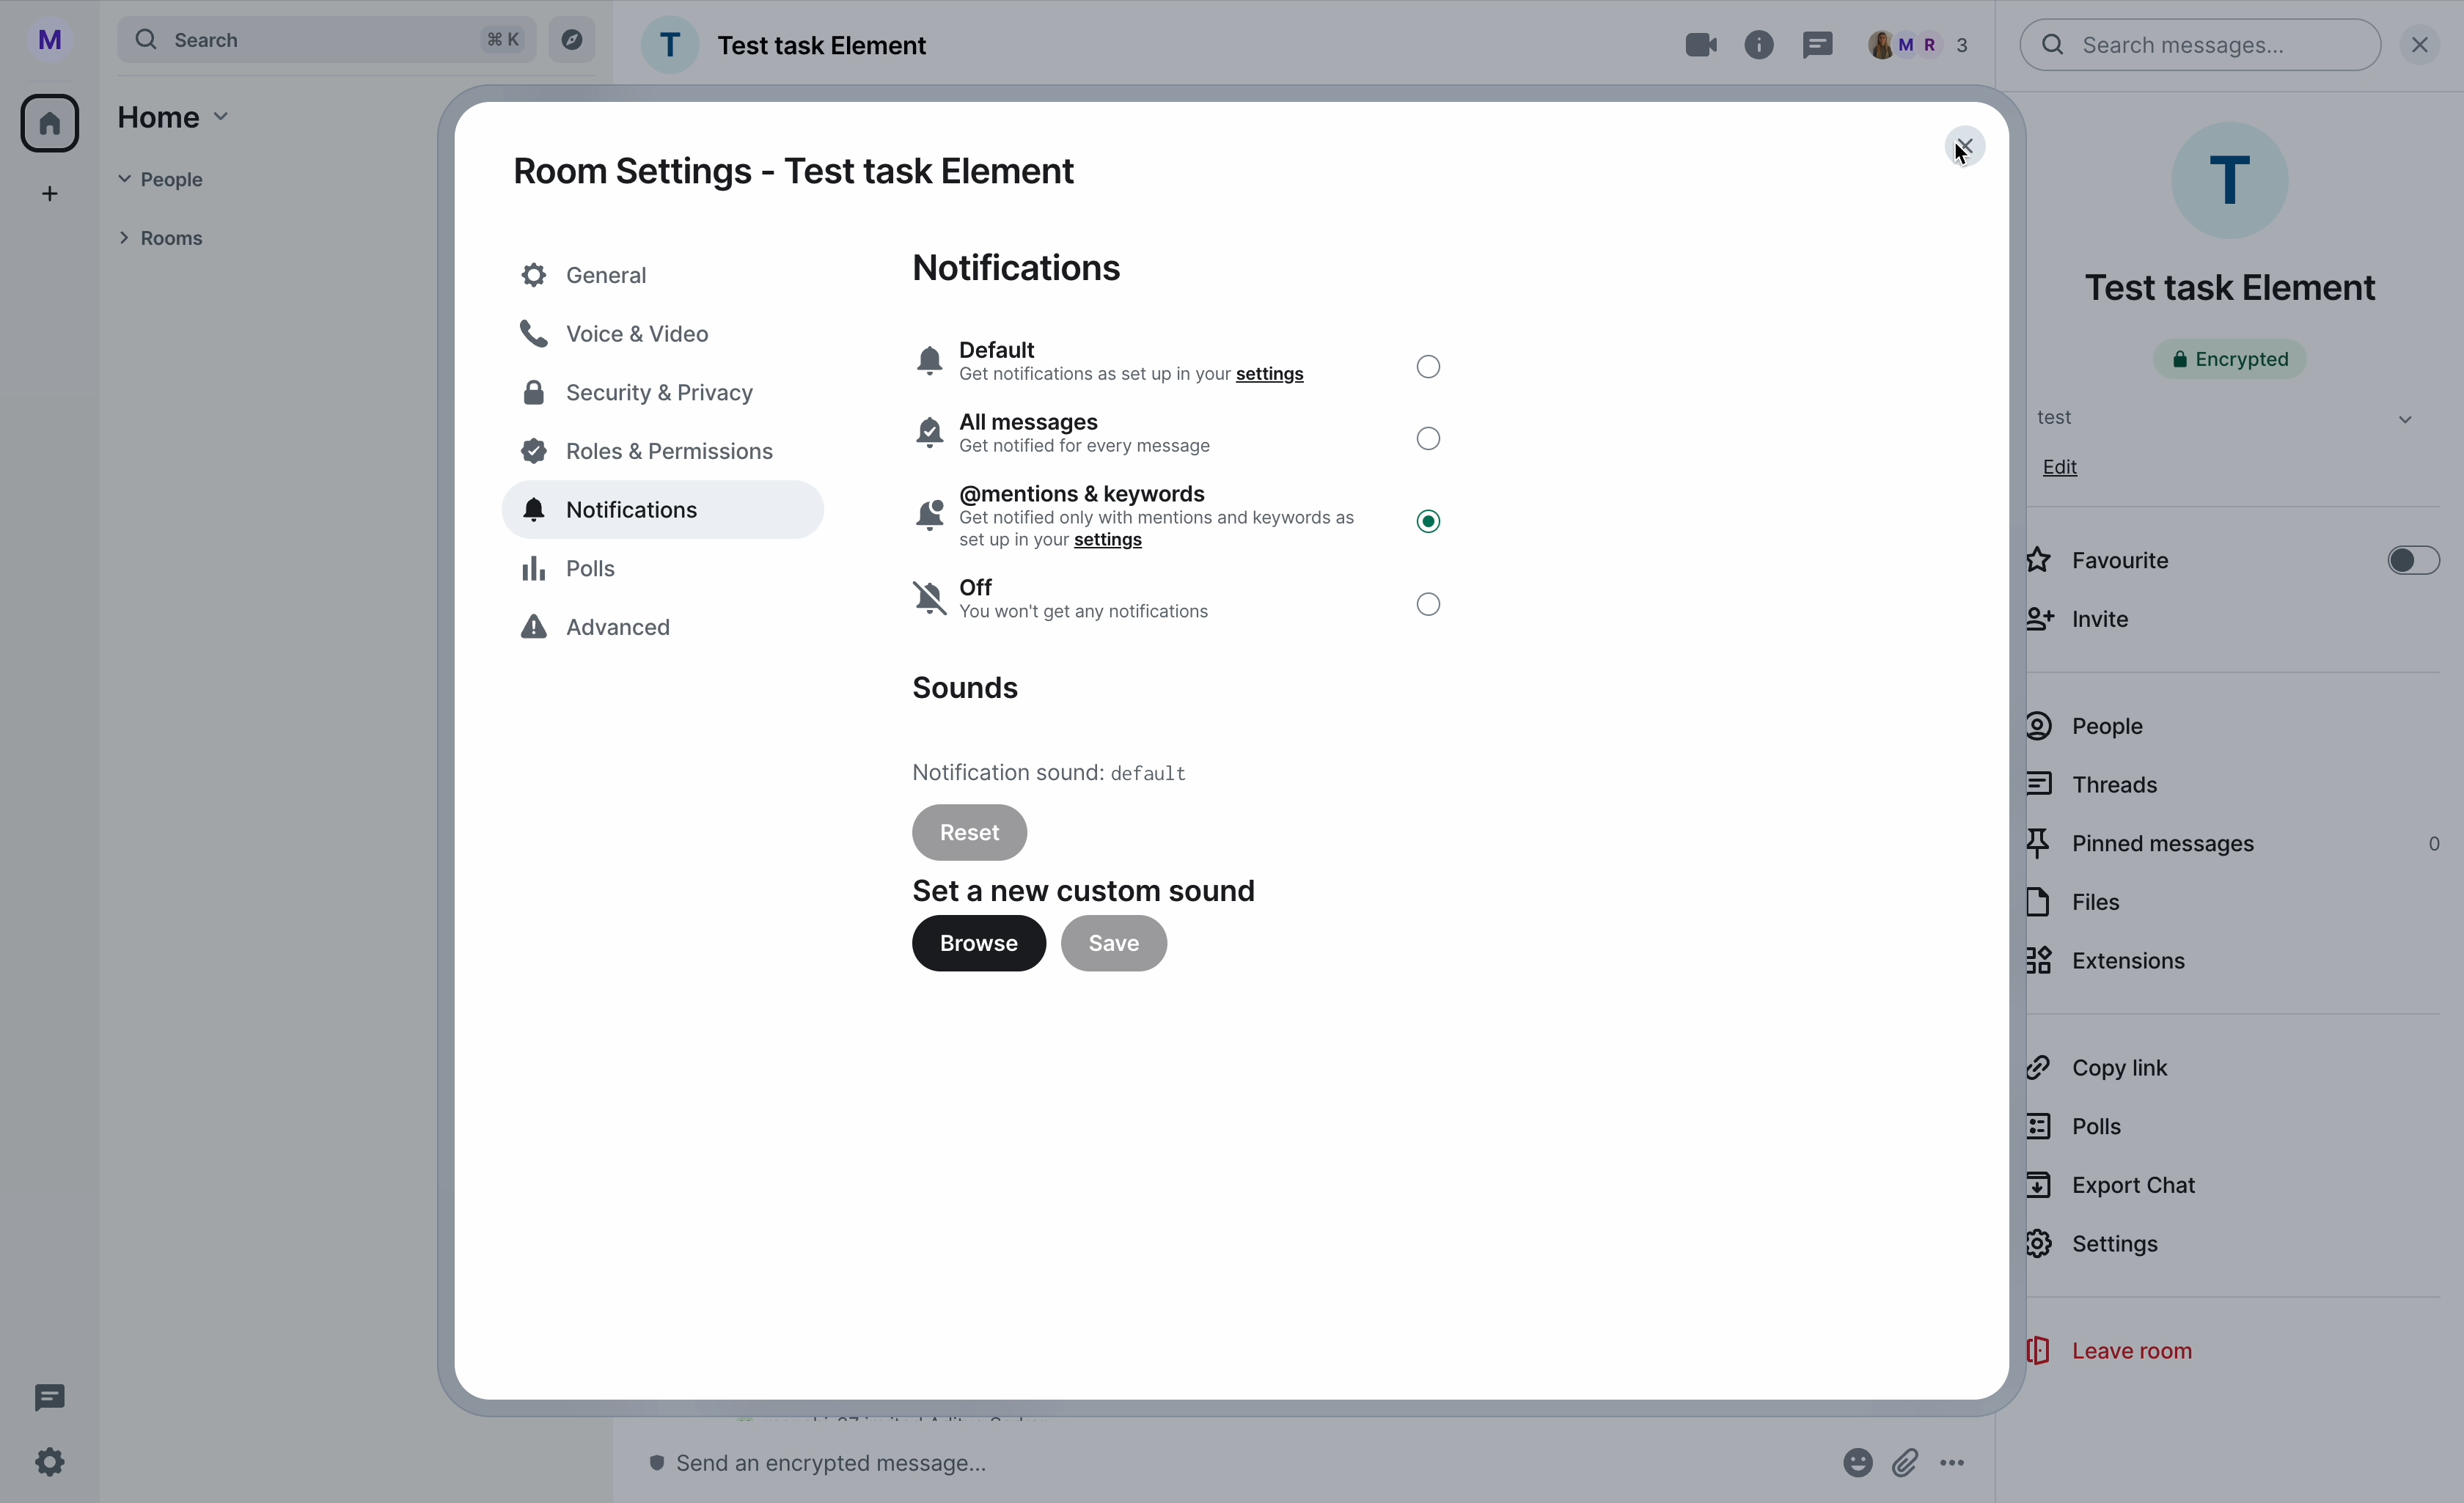  I want to click on files, so click(2076, 903).